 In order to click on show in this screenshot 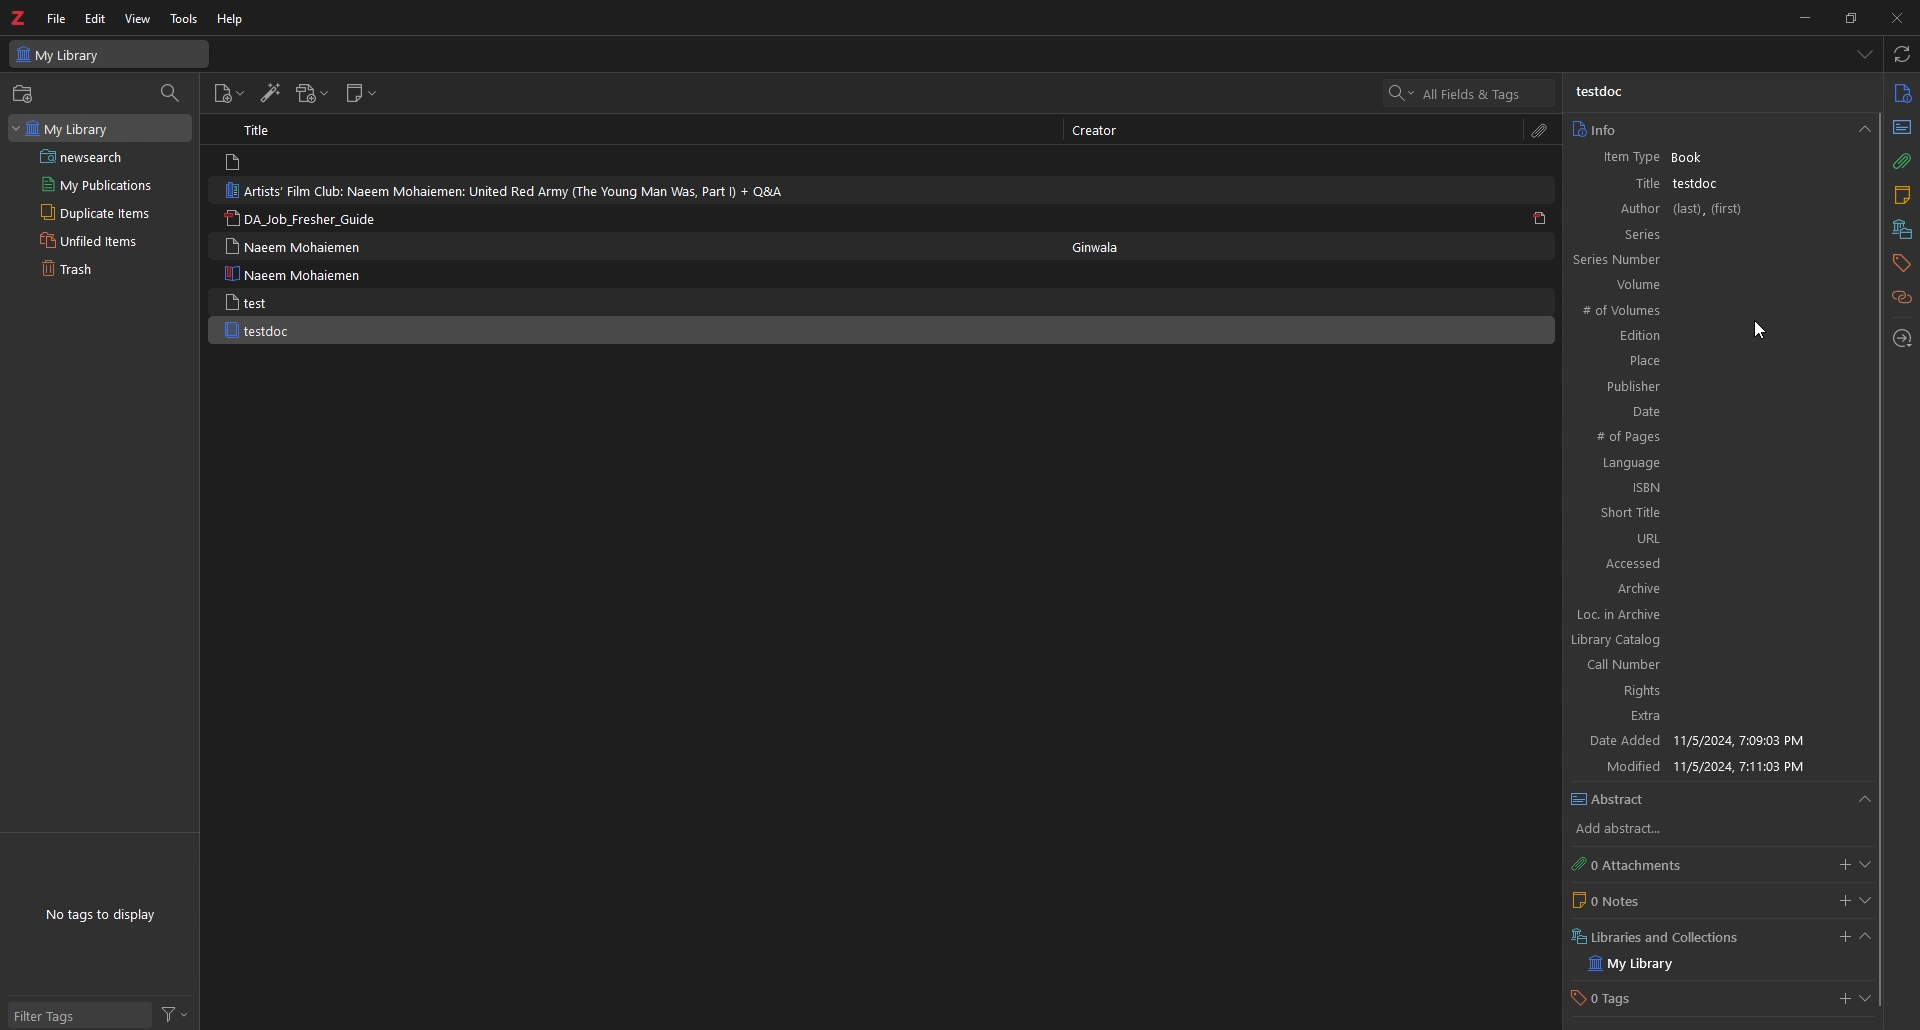, I will do `click(1867, 903)`.